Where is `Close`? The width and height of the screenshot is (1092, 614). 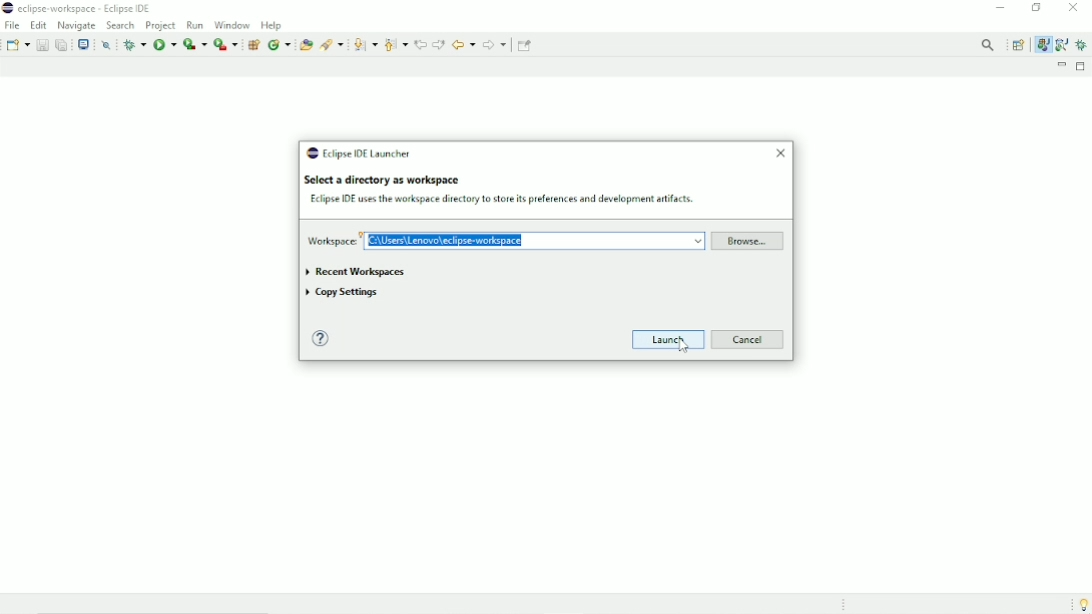 Close is located at coordinates (779, 153).